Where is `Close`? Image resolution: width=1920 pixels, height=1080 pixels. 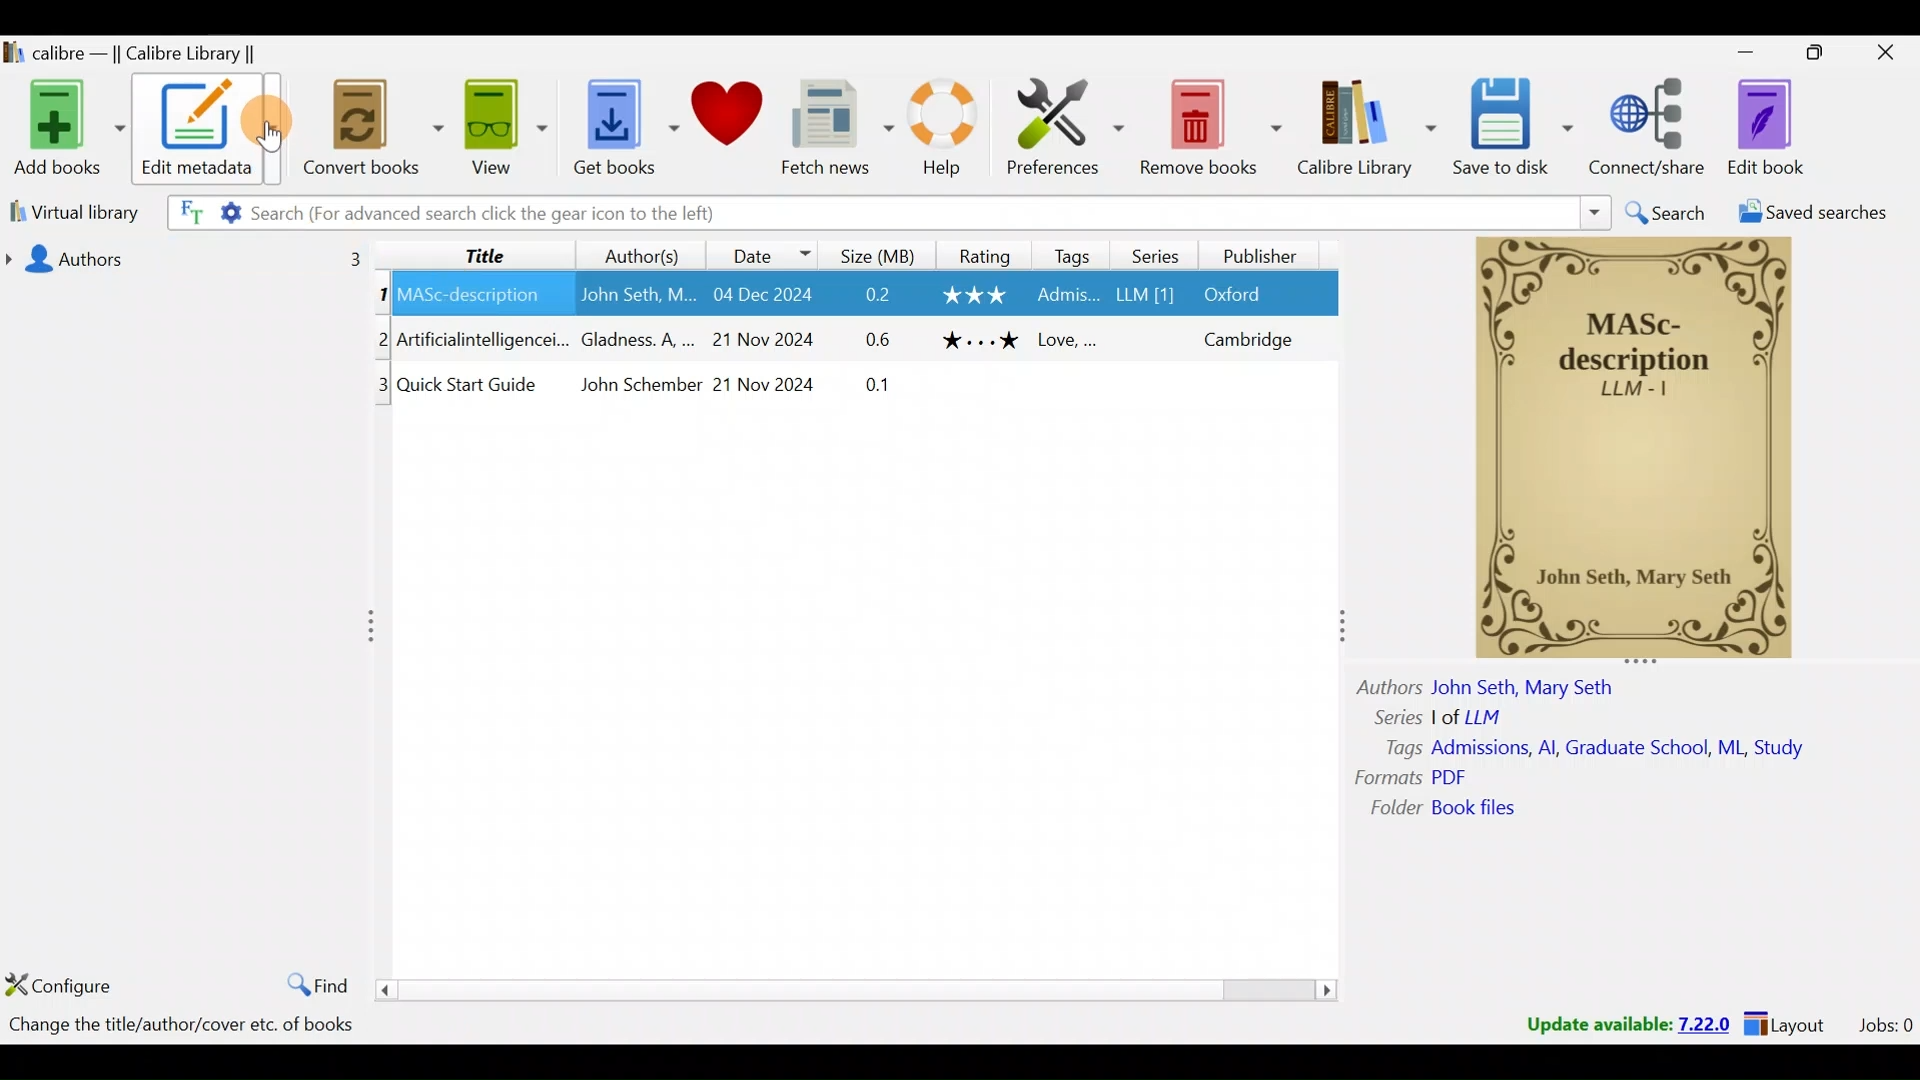
Close is located at coordinates (1889, 53).